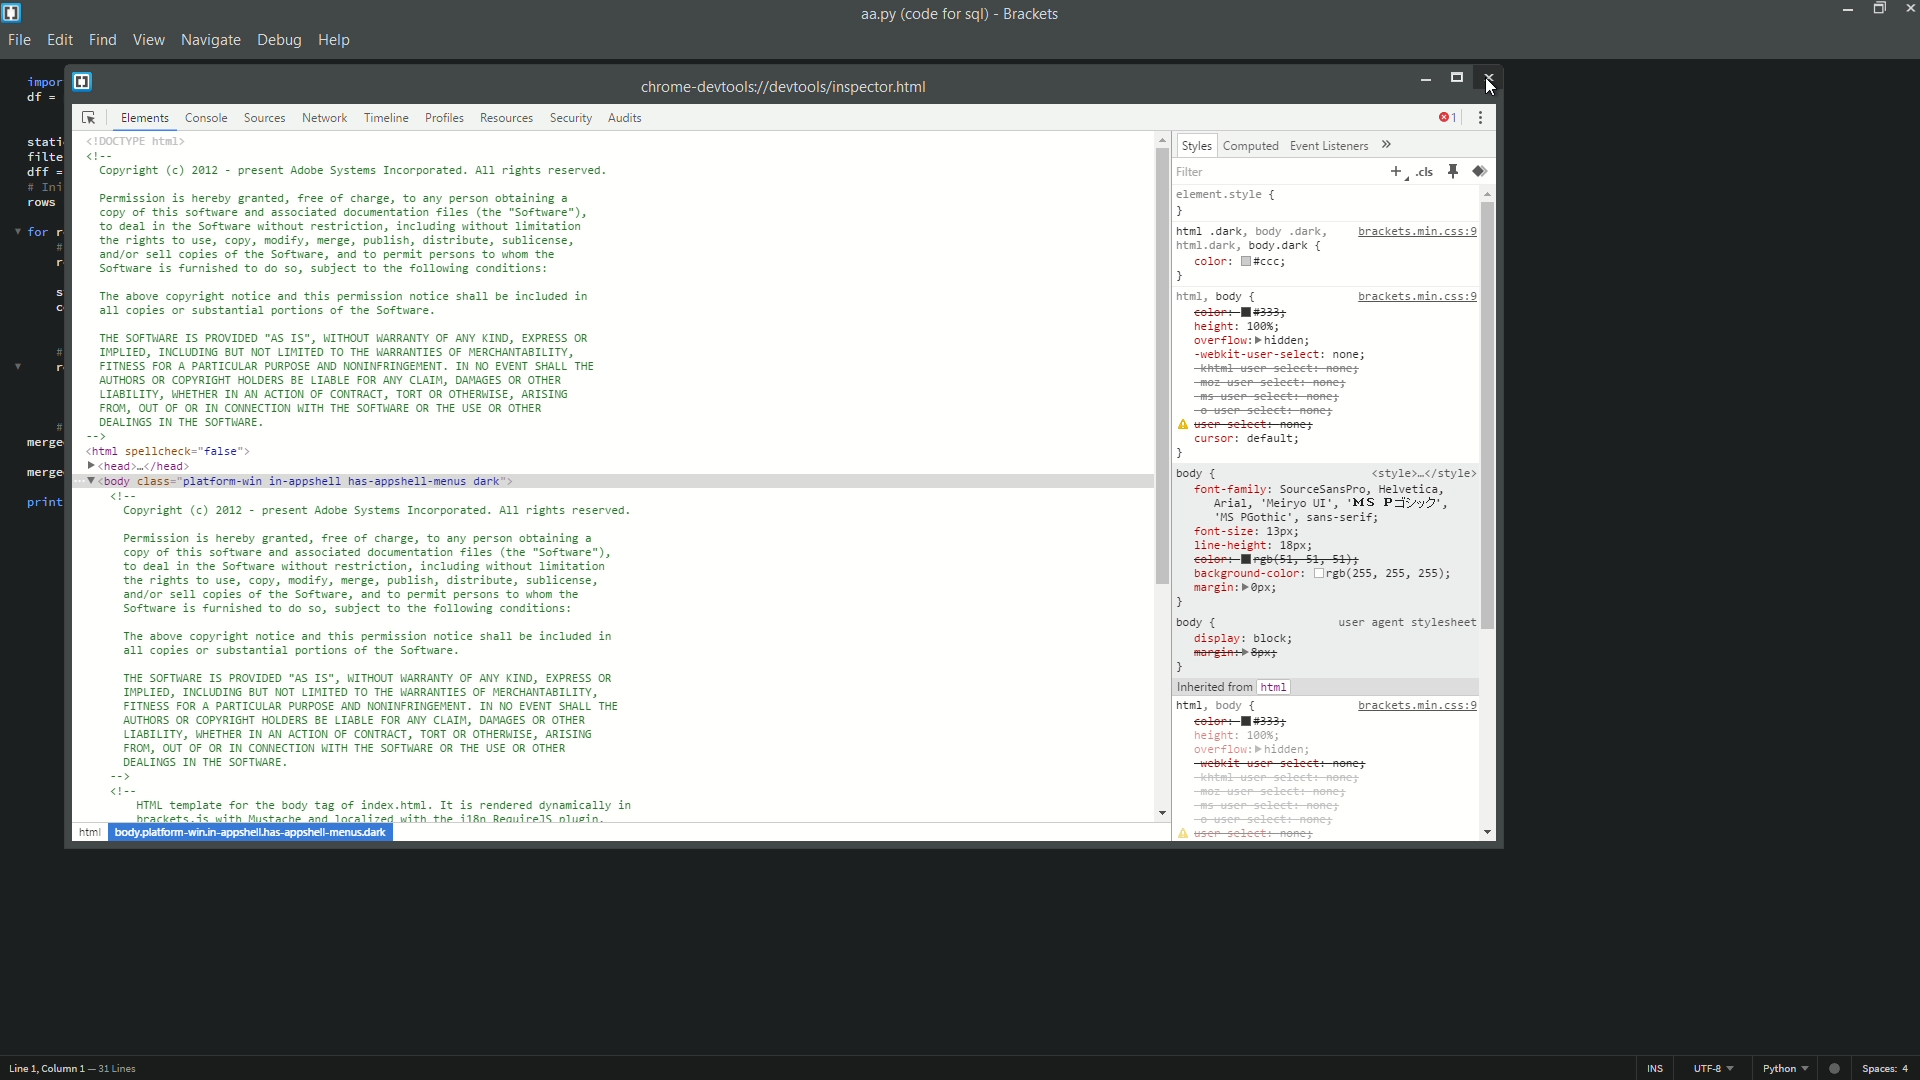 The width and height of the screenshot is (1920, 1080). Describe the element at coordinates (571, 118) in the screenshot. I see `seccurity` at that location.